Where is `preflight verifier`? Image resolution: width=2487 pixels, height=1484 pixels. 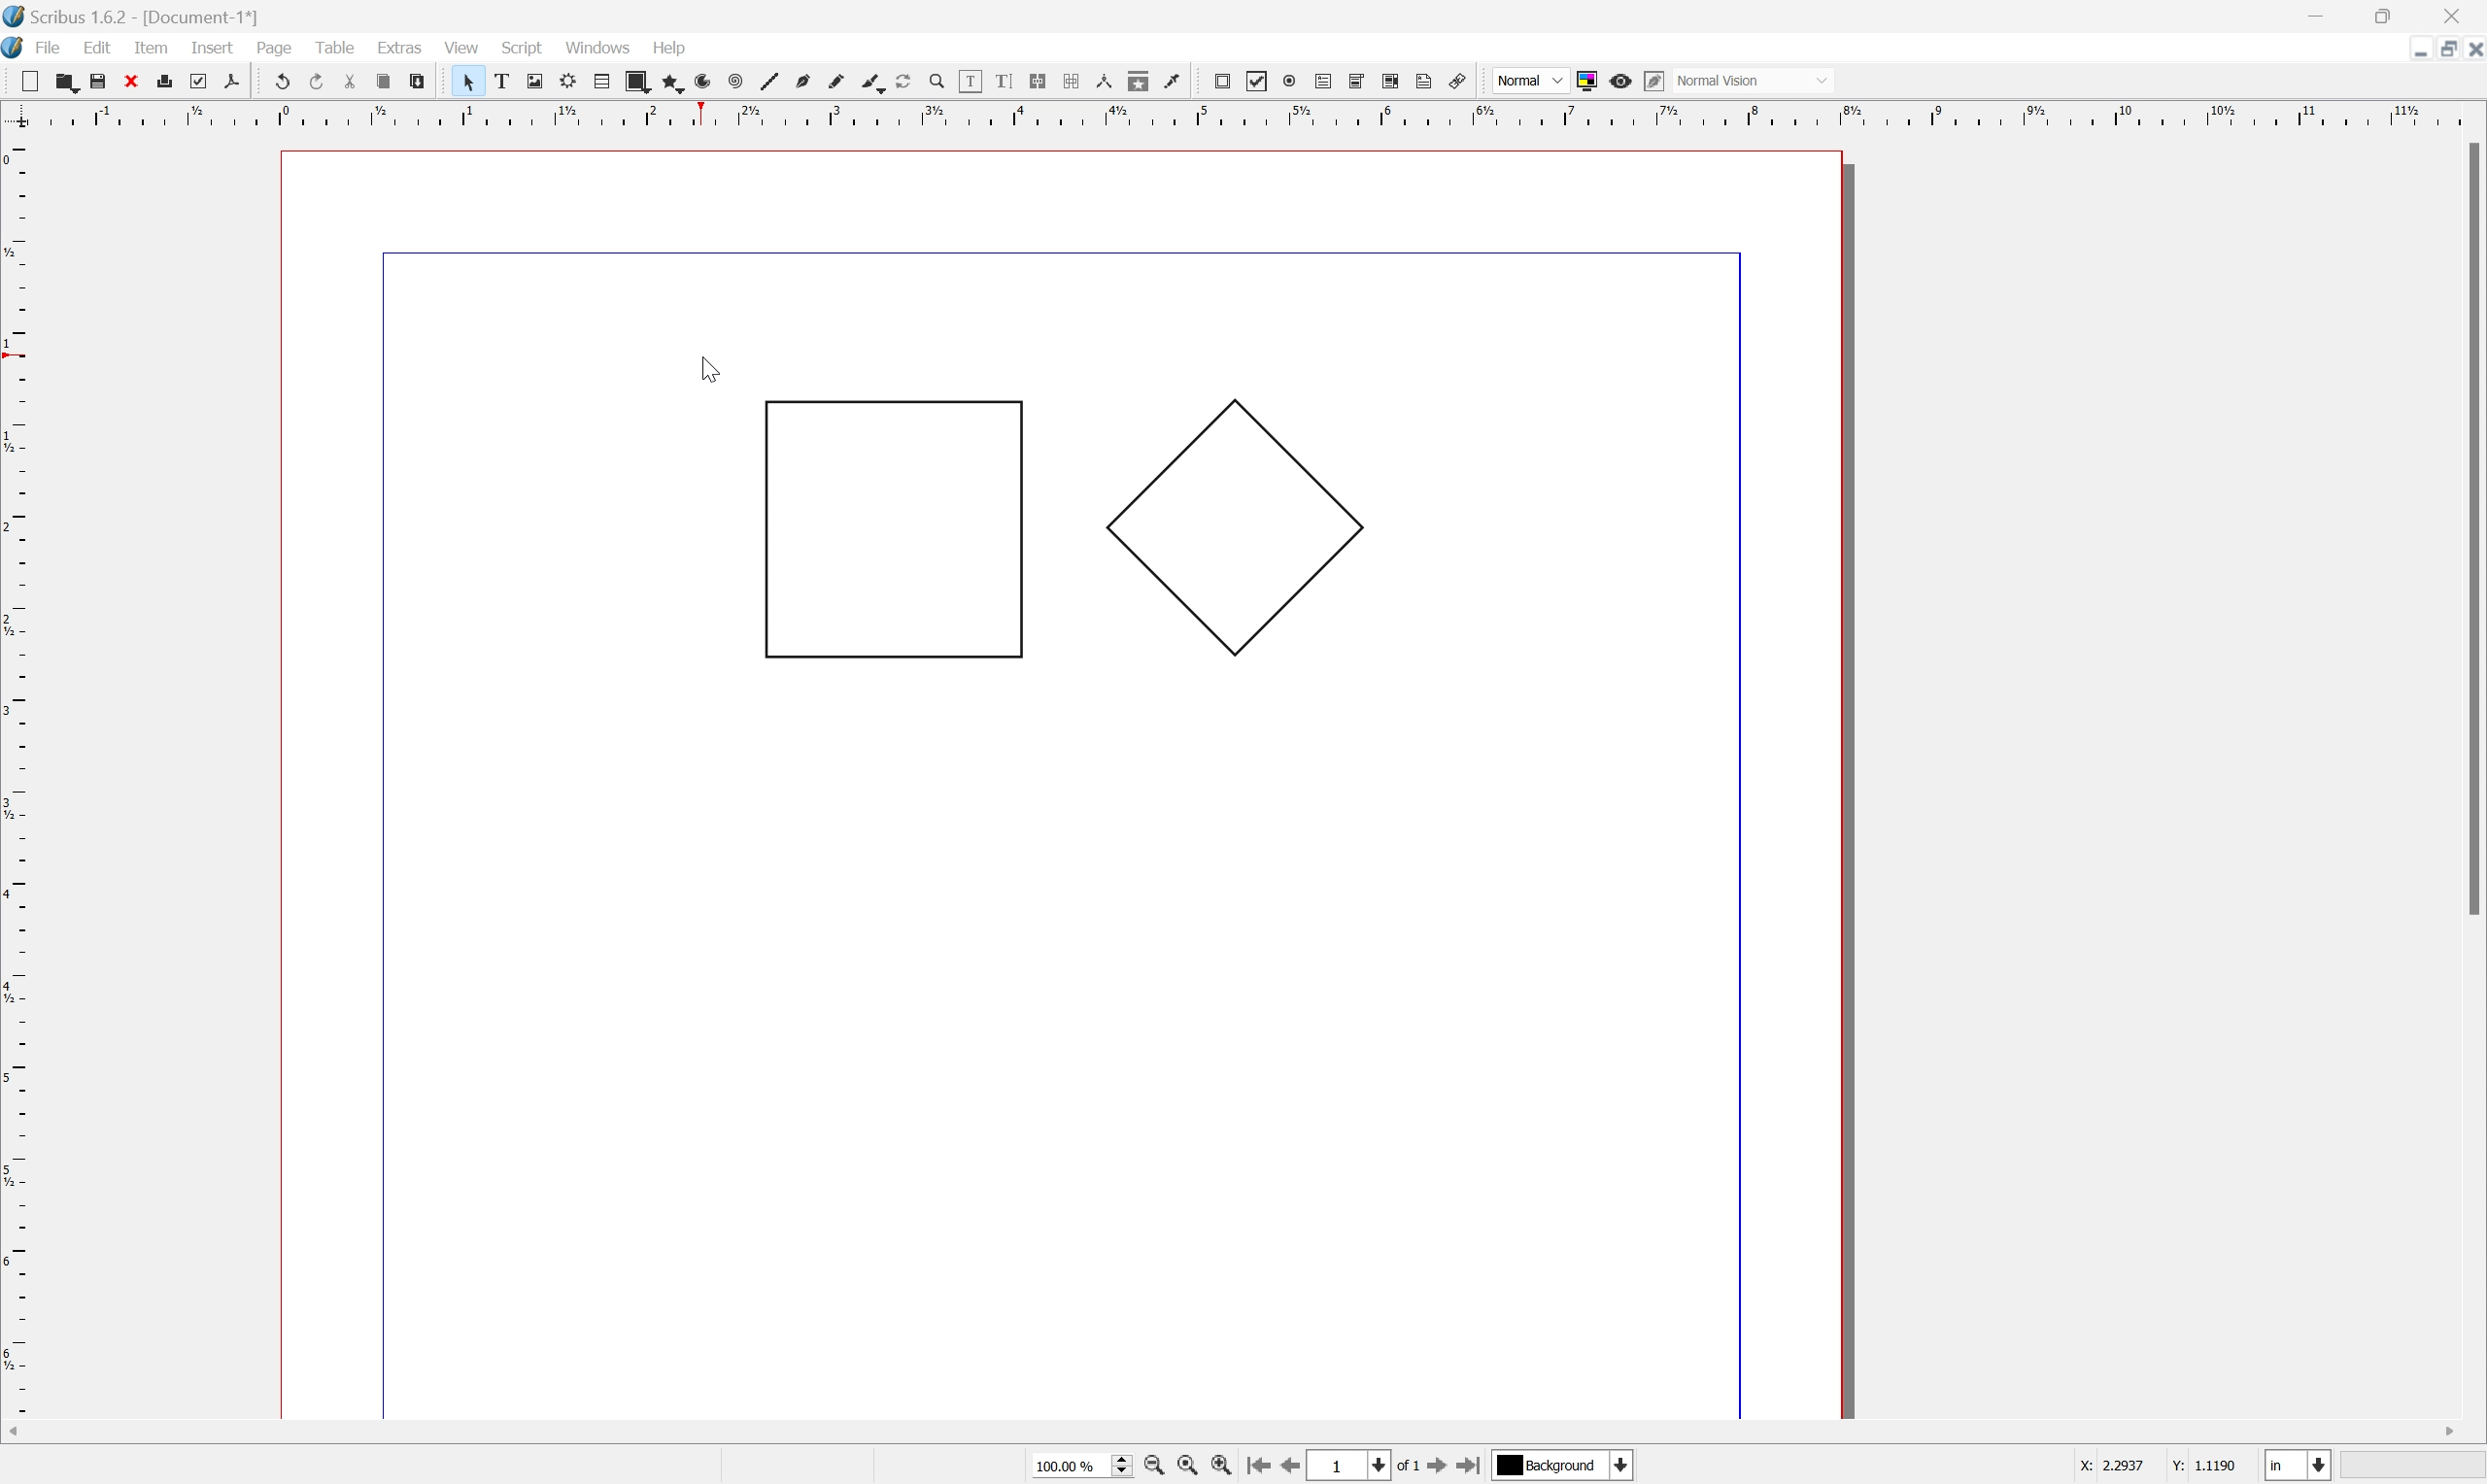 preflight verifier is located at coordinates (194, 75).